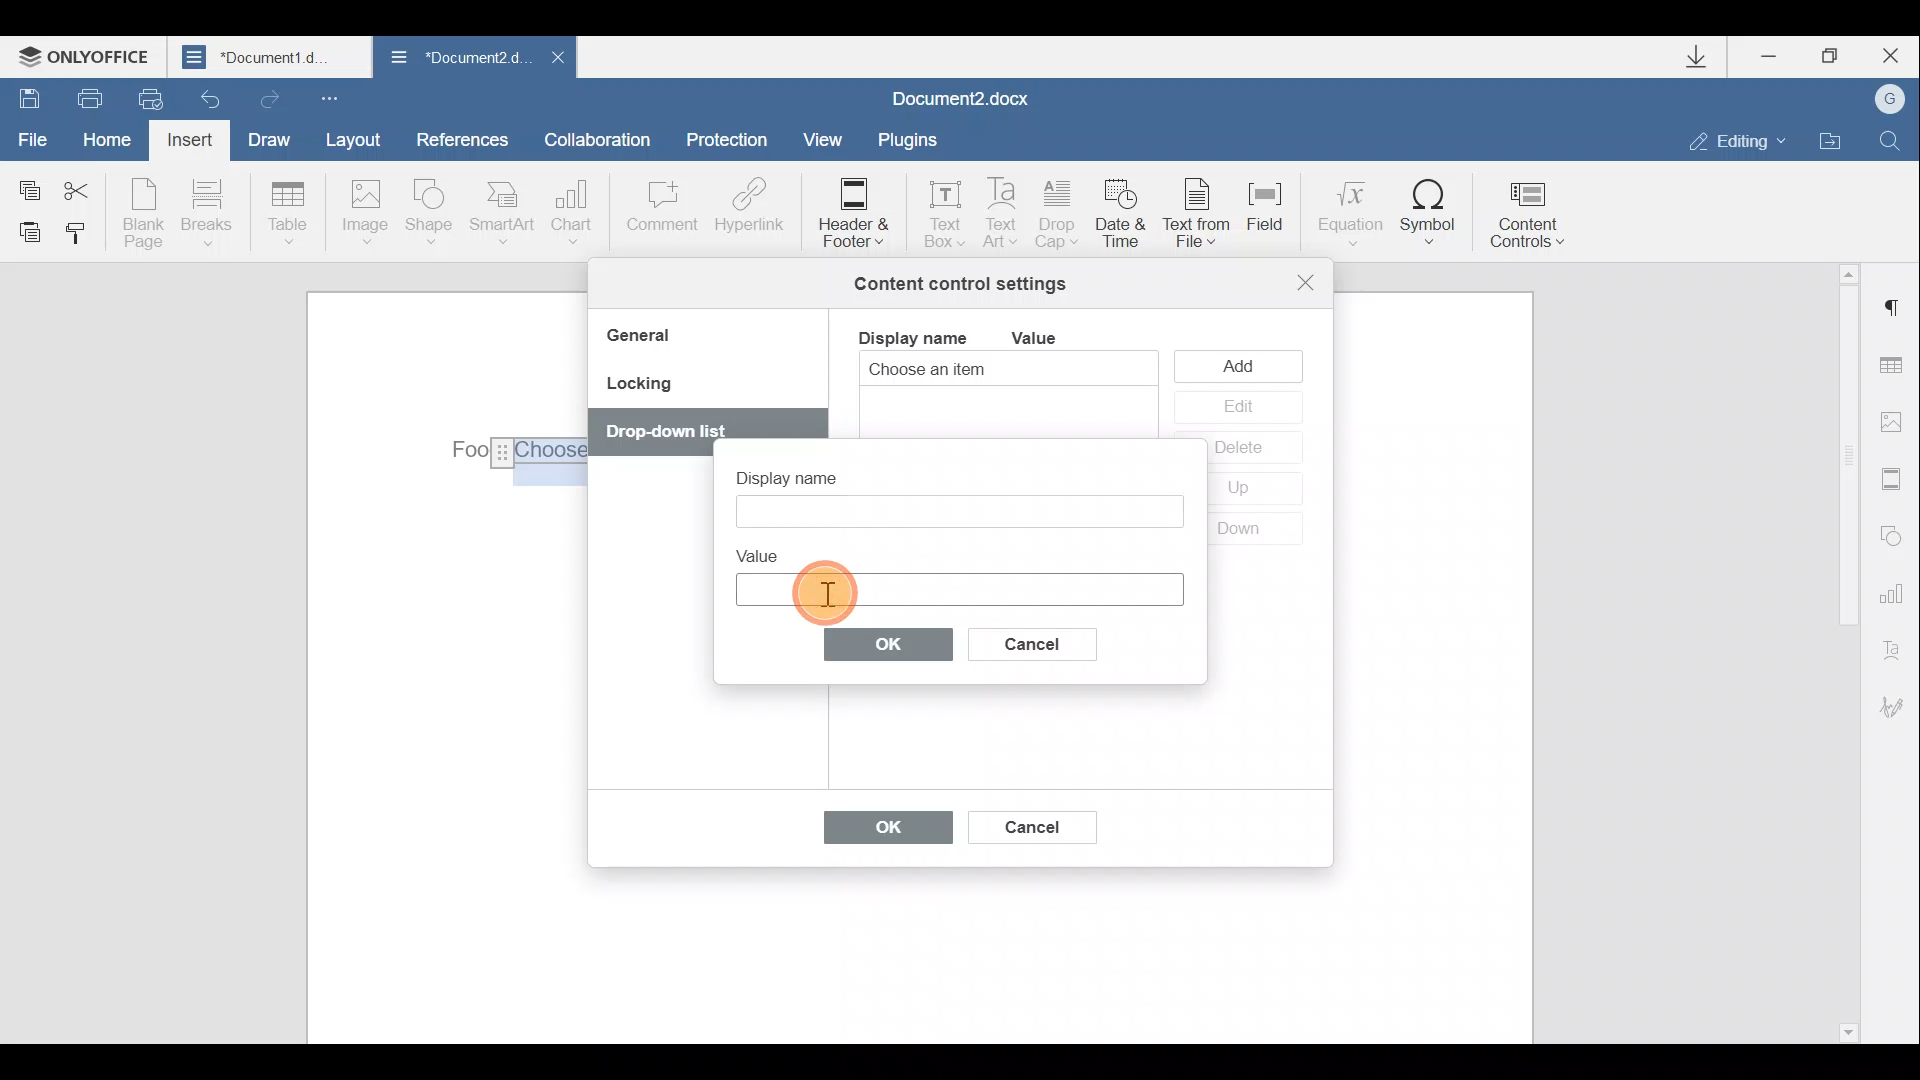  Describe the element at coordinates (1049, 640) in the screenshot. I see `Cancel` at that location.